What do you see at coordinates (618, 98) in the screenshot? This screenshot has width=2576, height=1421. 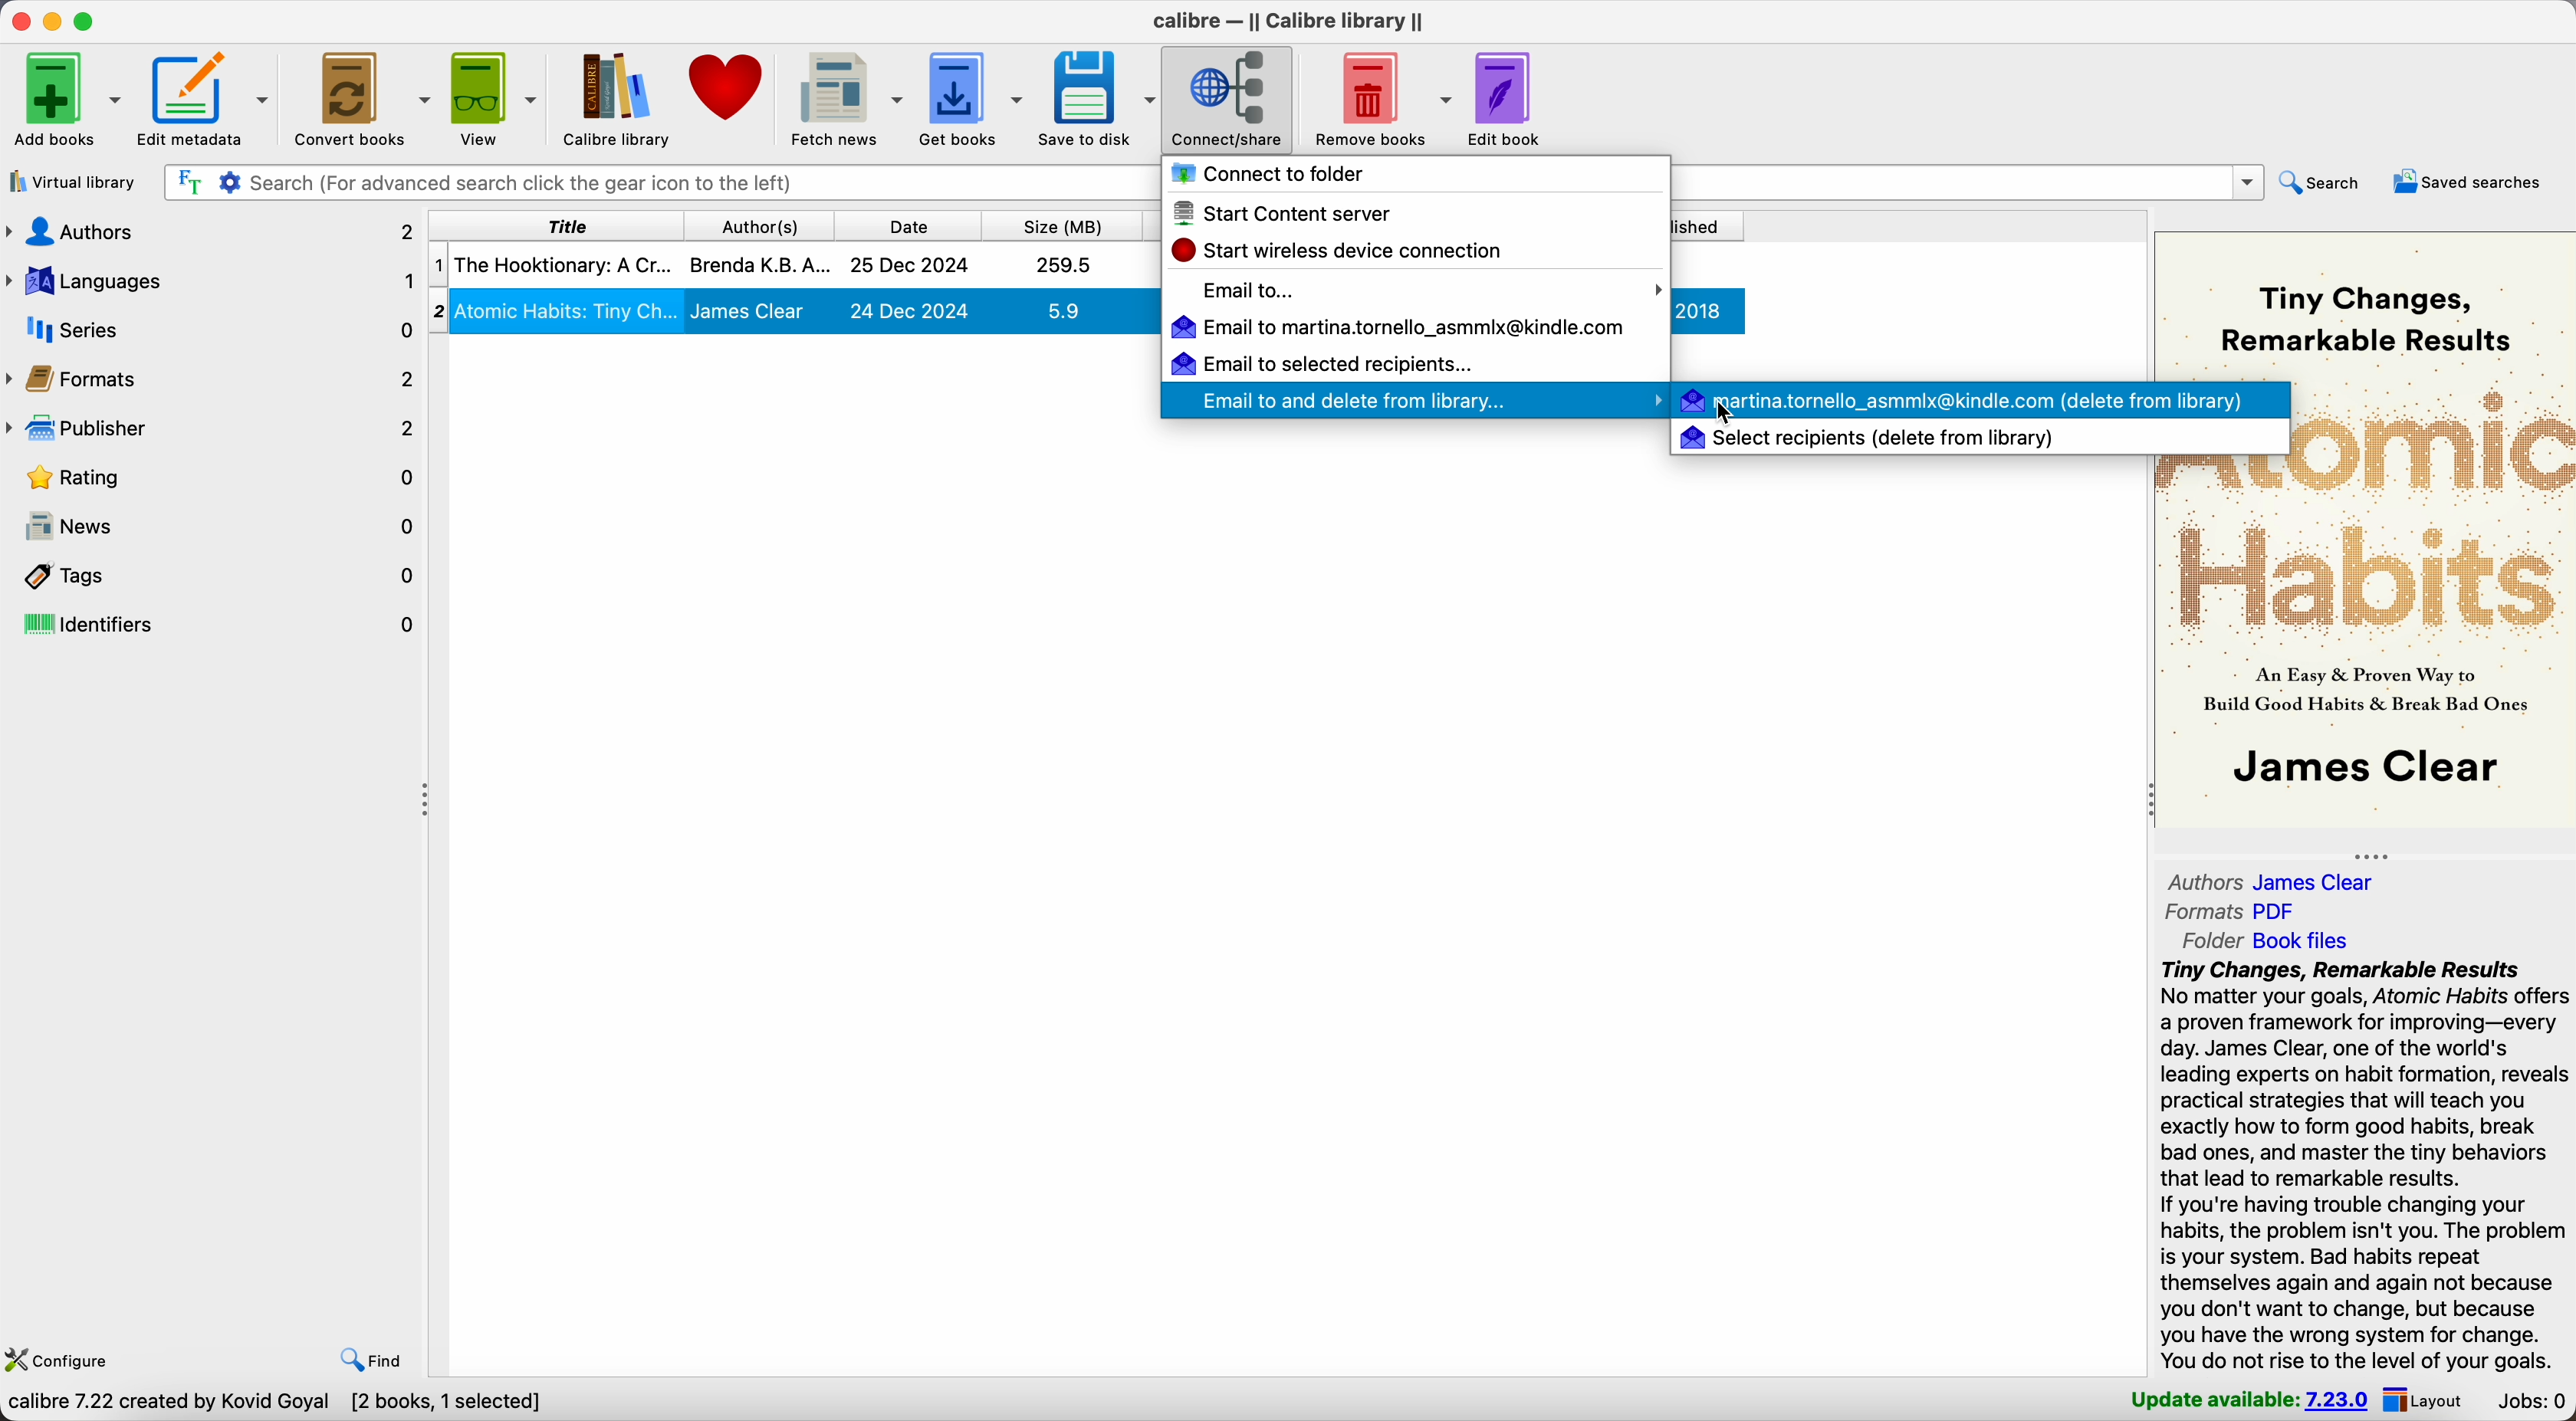 I see `Calibre library` at bounding box center [618, 98].